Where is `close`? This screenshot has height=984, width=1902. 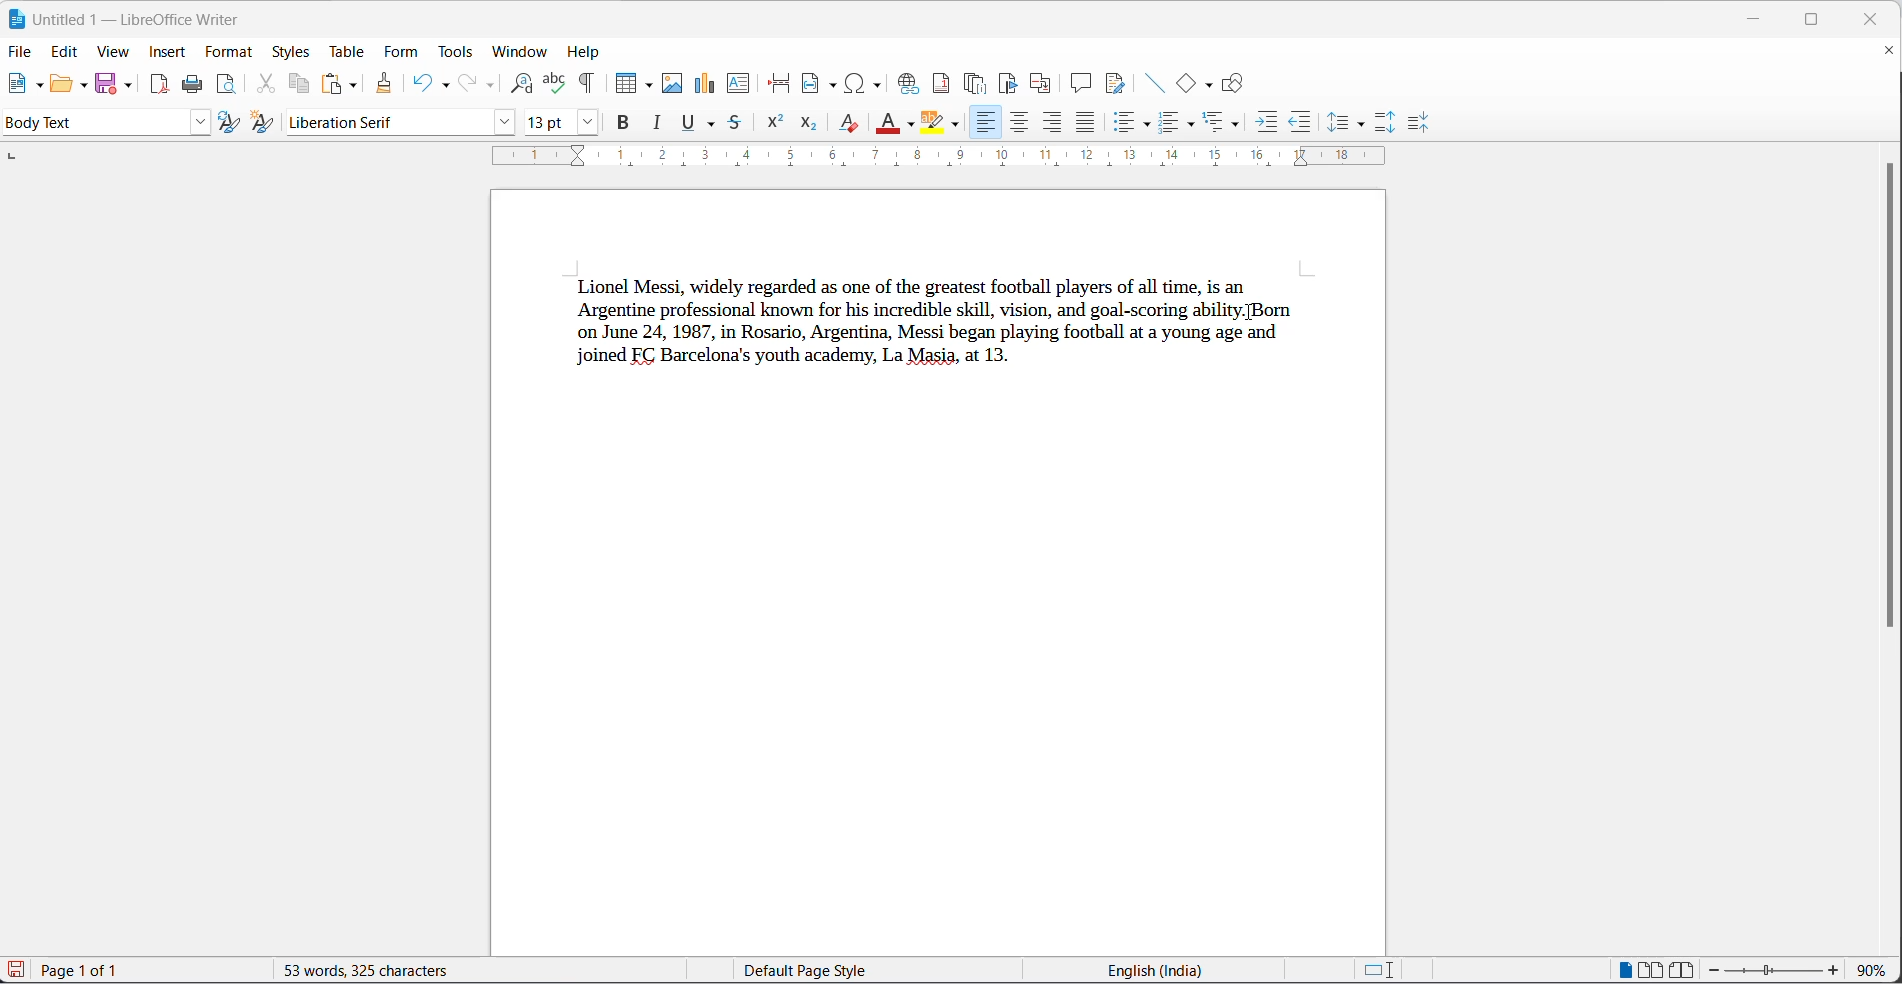 close is located at coordinates (1761, 16).